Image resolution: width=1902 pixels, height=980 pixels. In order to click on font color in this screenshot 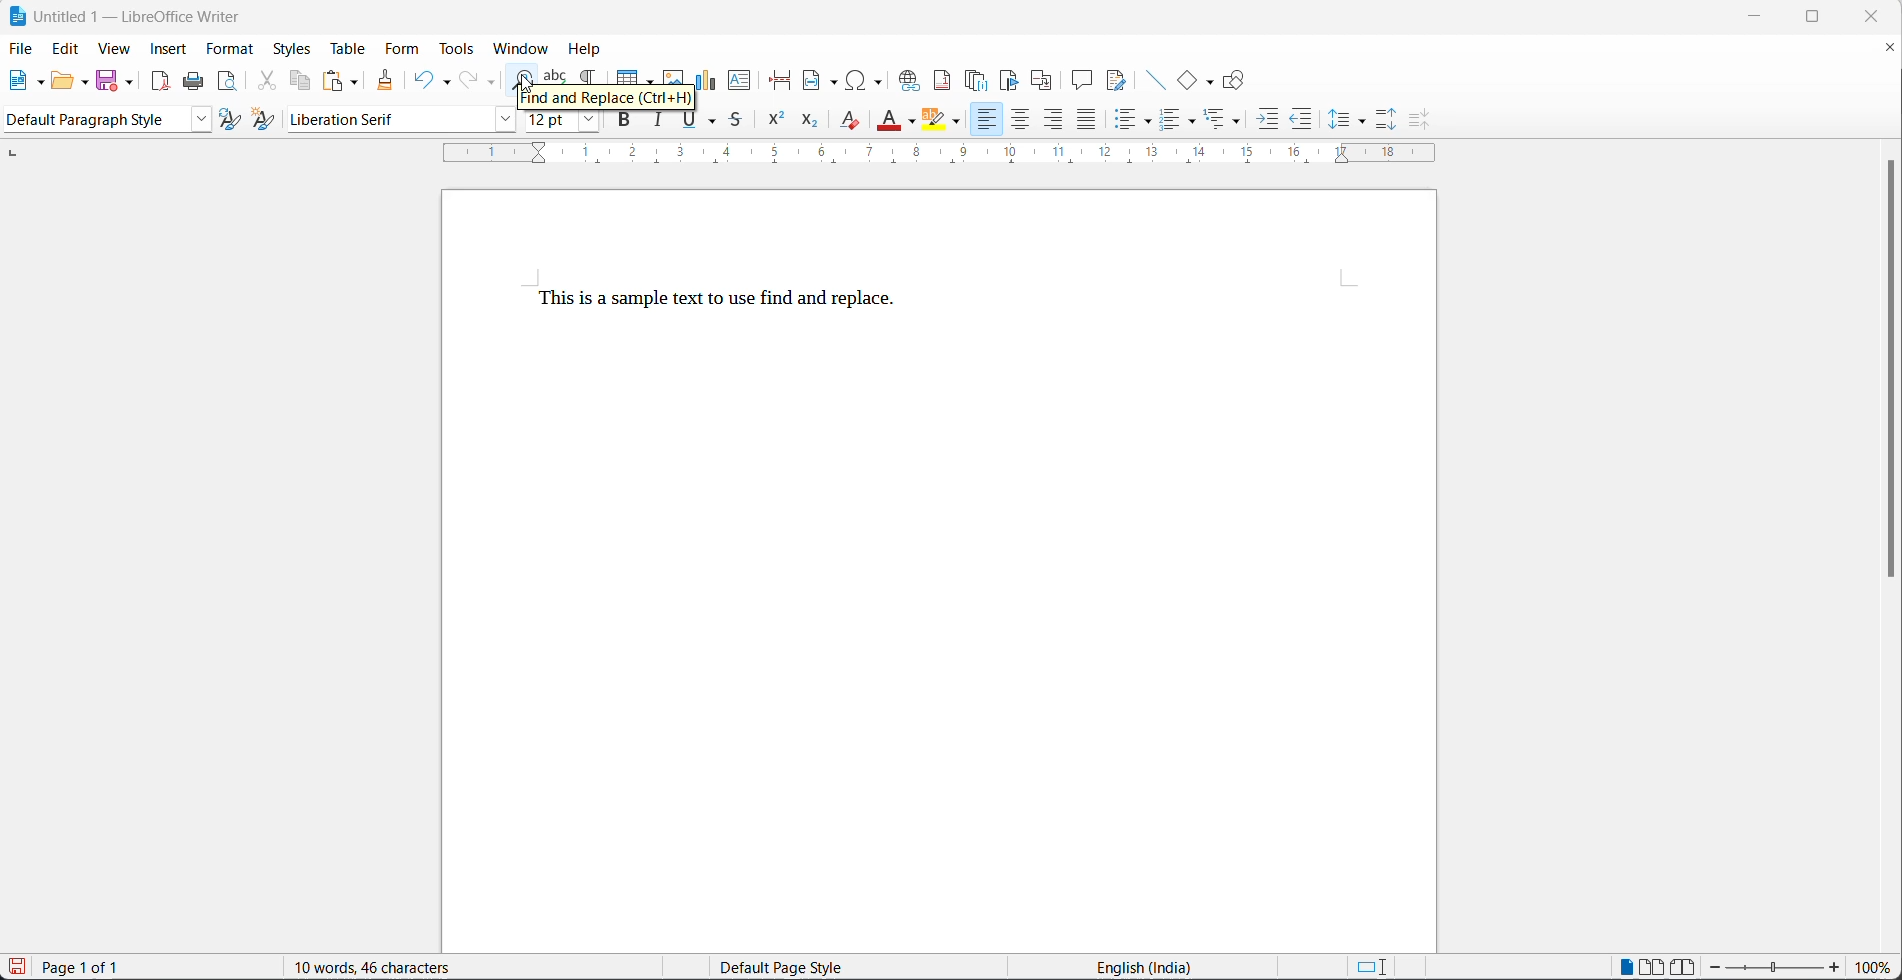, I will do `click(912, 122)`.